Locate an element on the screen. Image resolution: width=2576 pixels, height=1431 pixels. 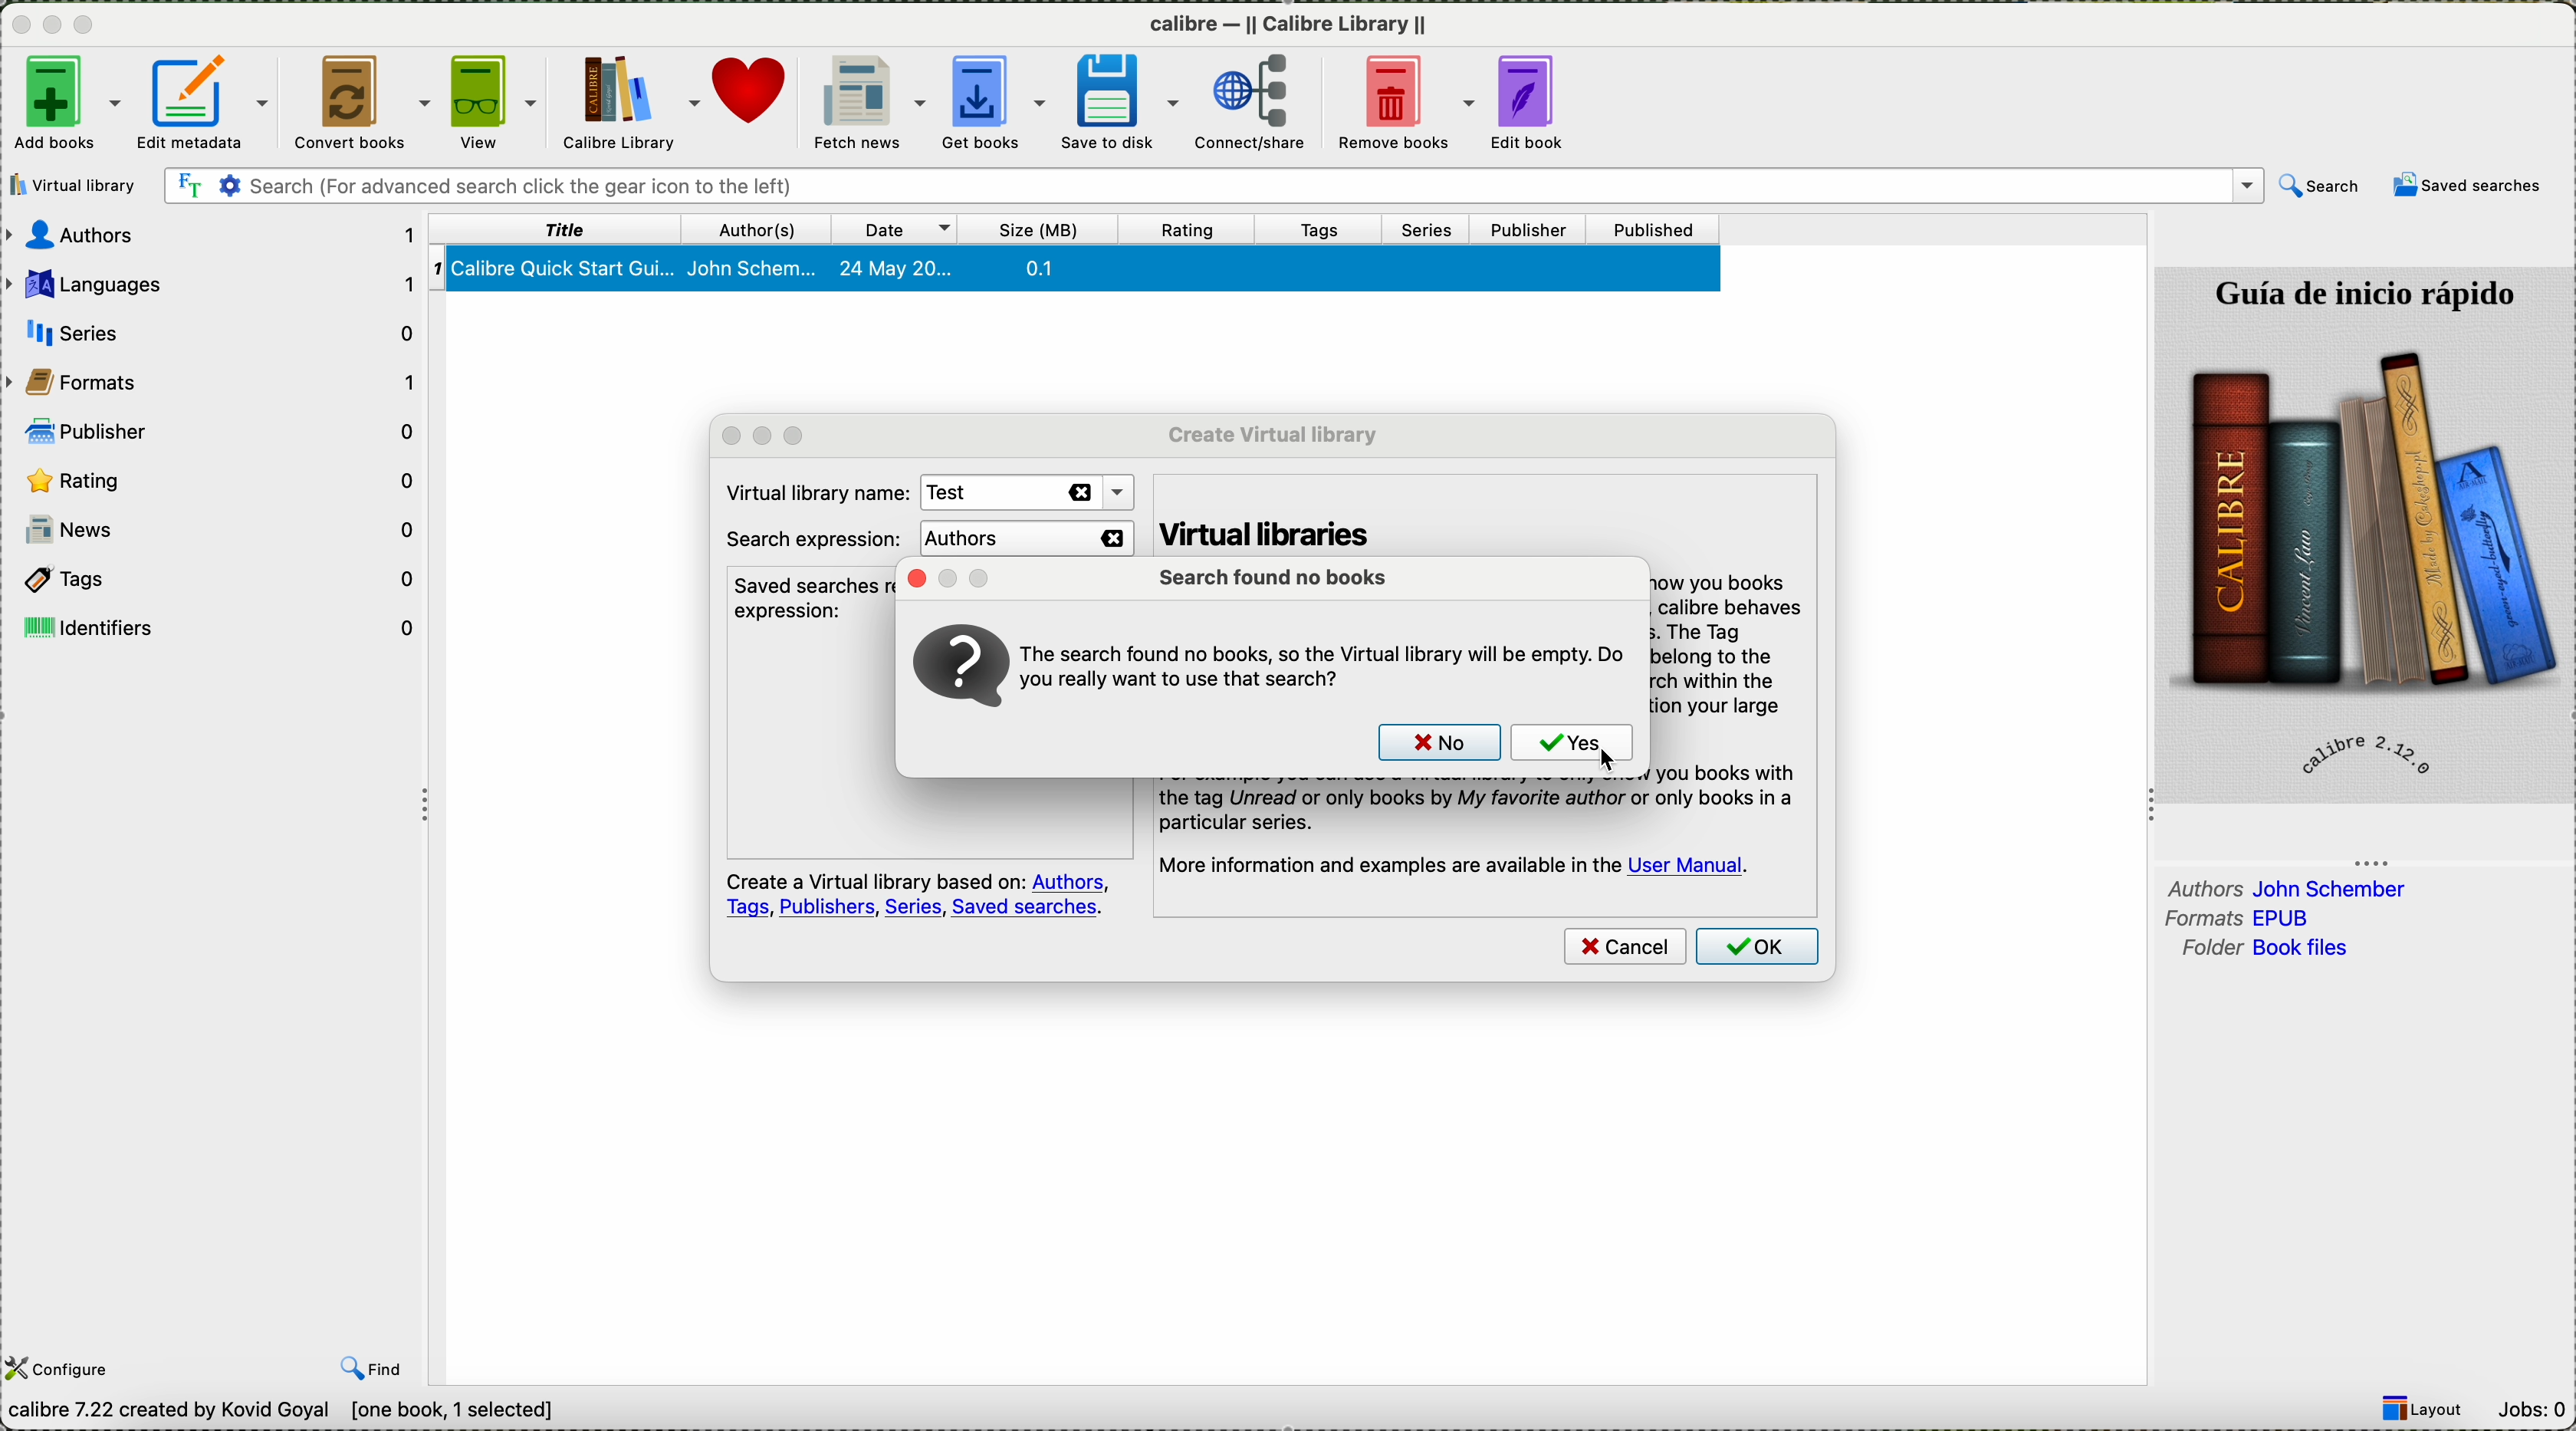
identifiers is located at coordinates (222, 625).